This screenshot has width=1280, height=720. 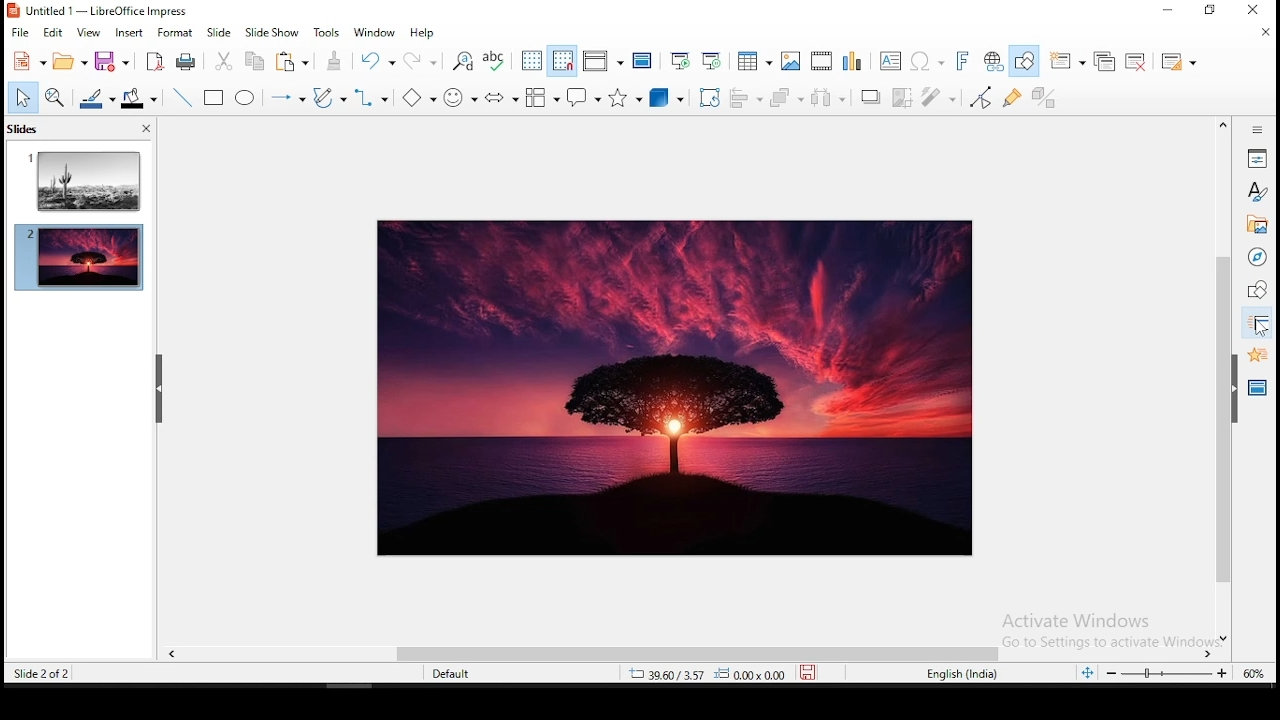 I want to click on insert, so click(x=128, y=31).